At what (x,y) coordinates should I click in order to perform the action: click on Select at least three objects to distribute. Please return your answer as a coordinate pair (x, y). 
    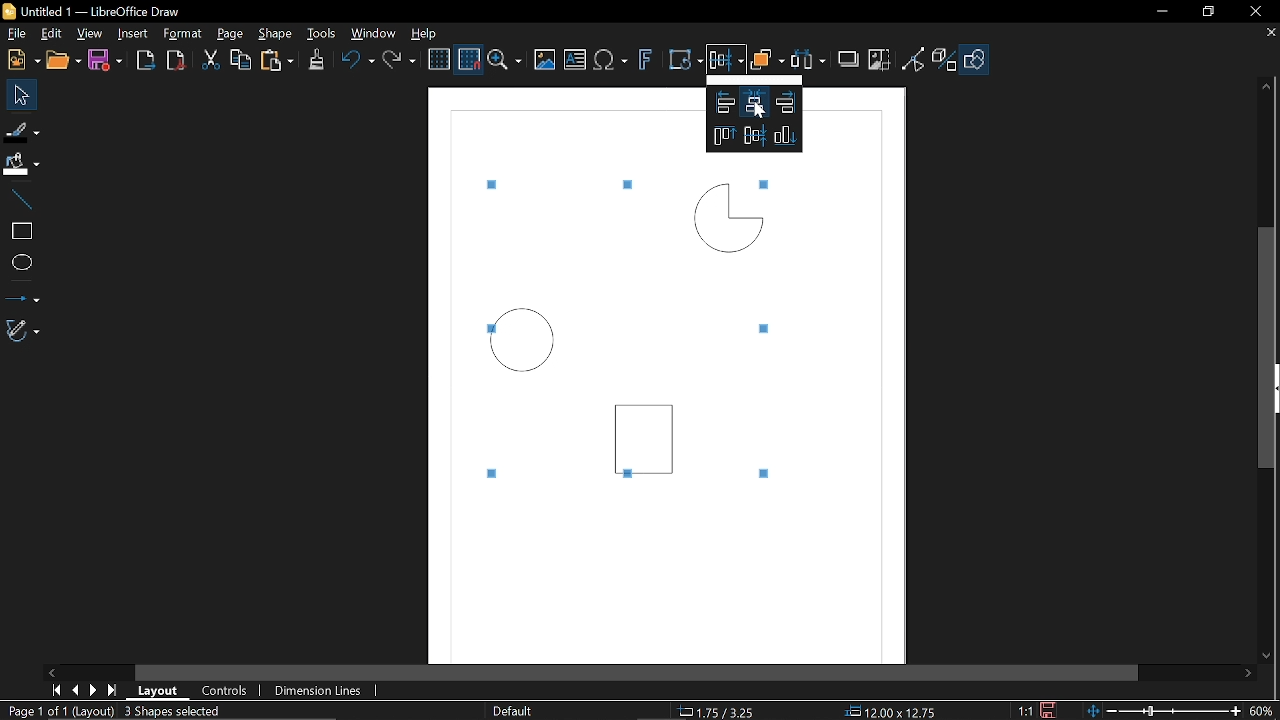
    Looking at the image, I should click on (810, 60).